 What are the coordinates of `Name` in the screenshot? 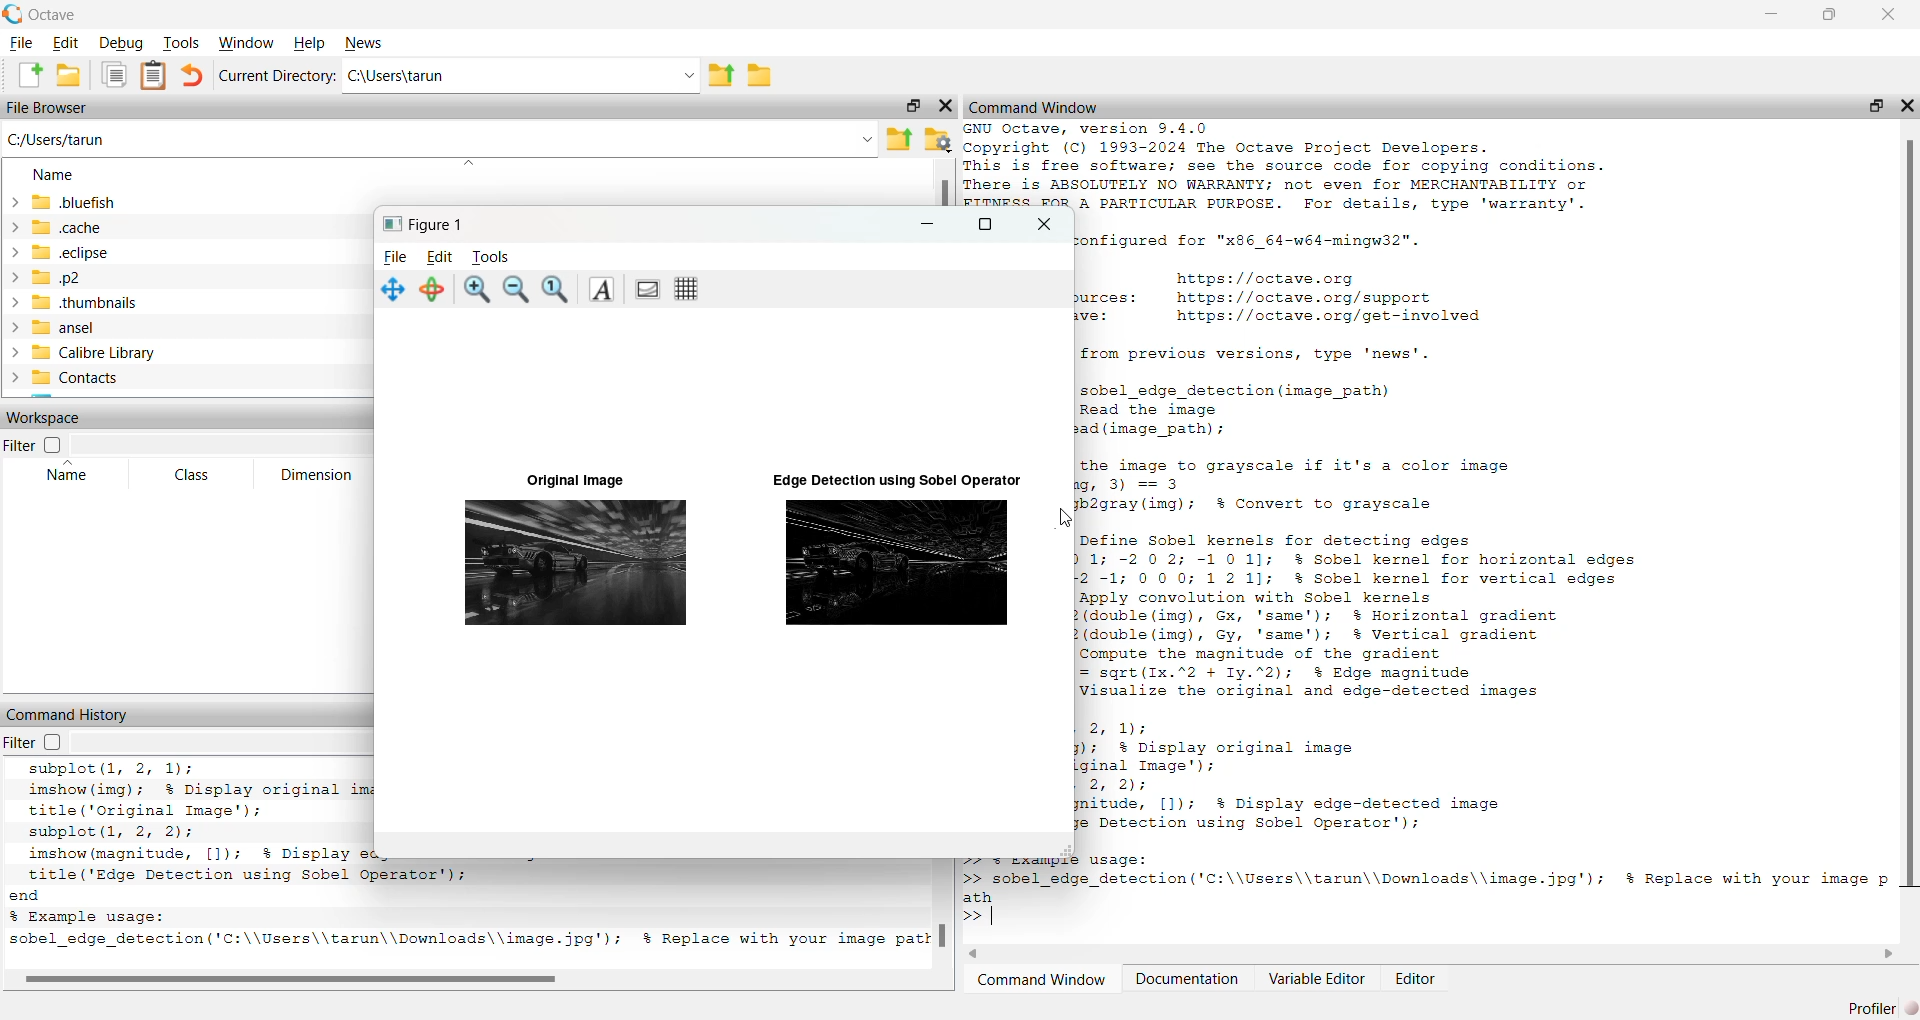 It's located at (55, 175).